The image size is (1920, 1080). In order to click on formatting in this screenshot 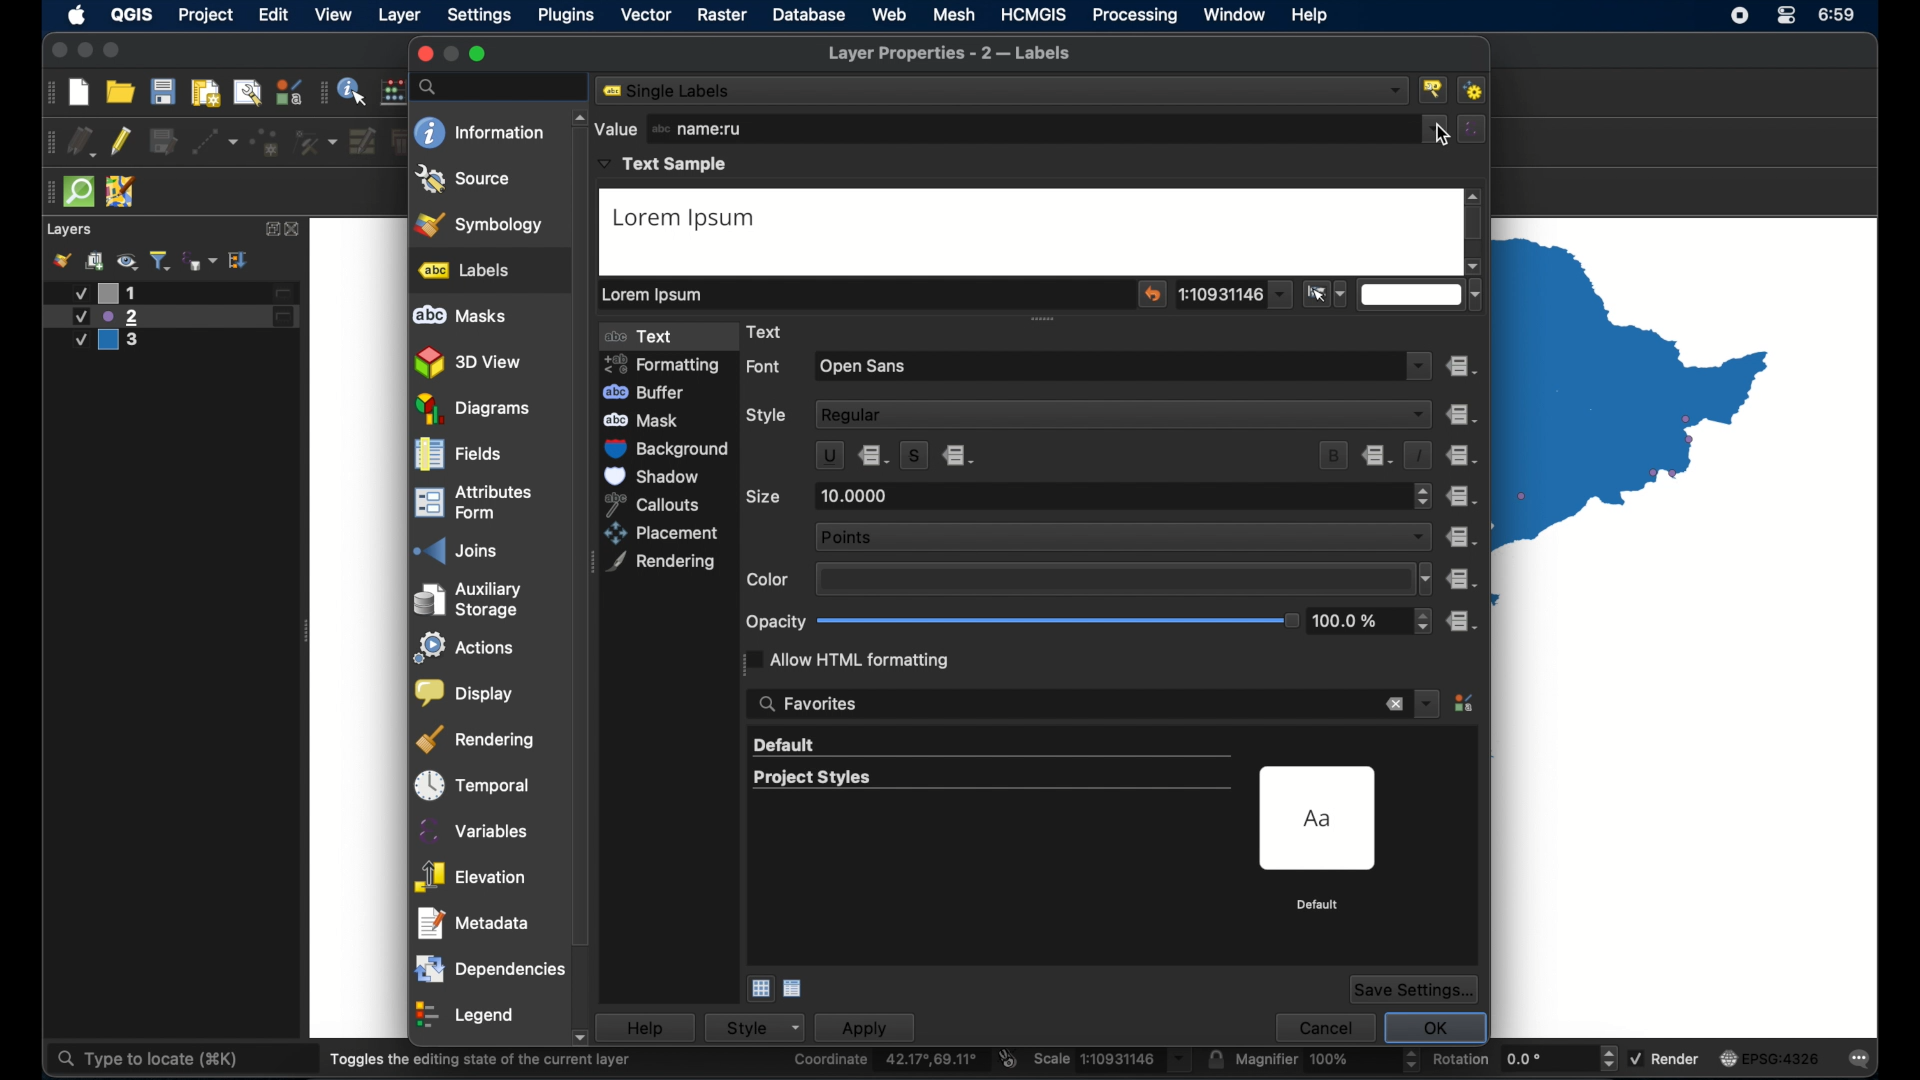, I will do `click(671, 364)`.